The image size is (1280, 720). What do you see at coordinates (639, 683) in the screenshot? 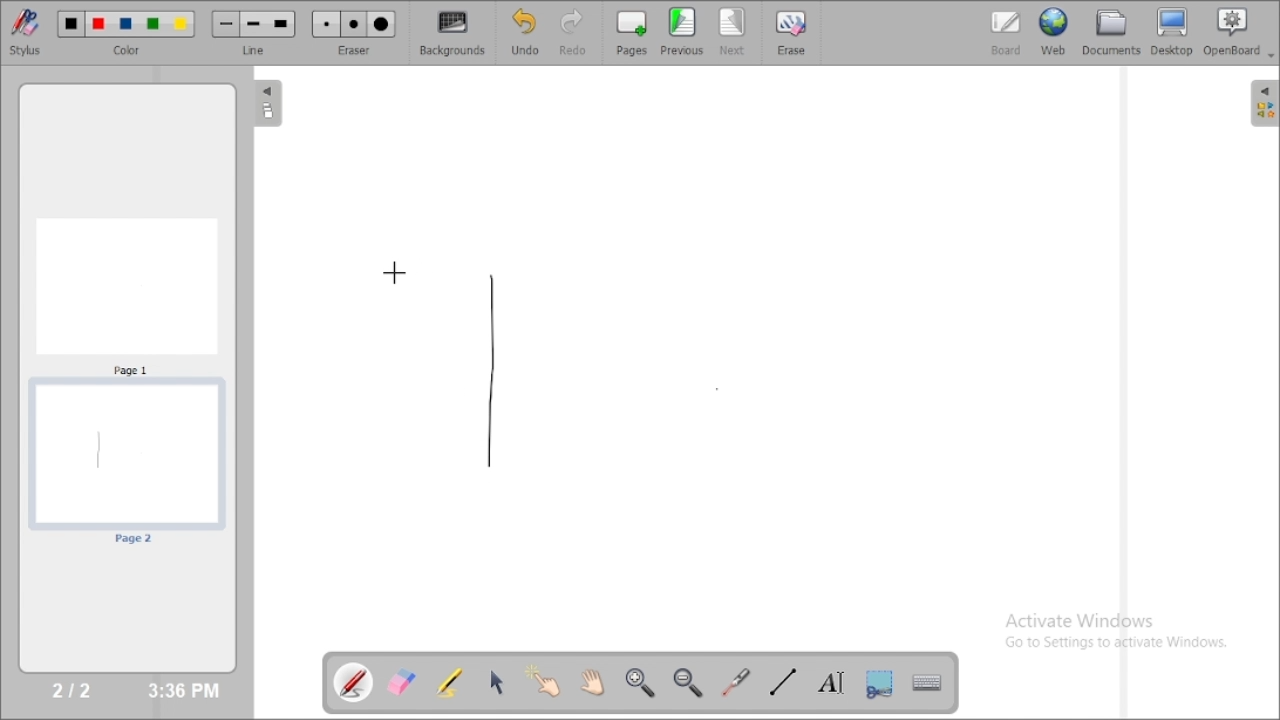
I see `zoom in` at bounding box center [639, 683].